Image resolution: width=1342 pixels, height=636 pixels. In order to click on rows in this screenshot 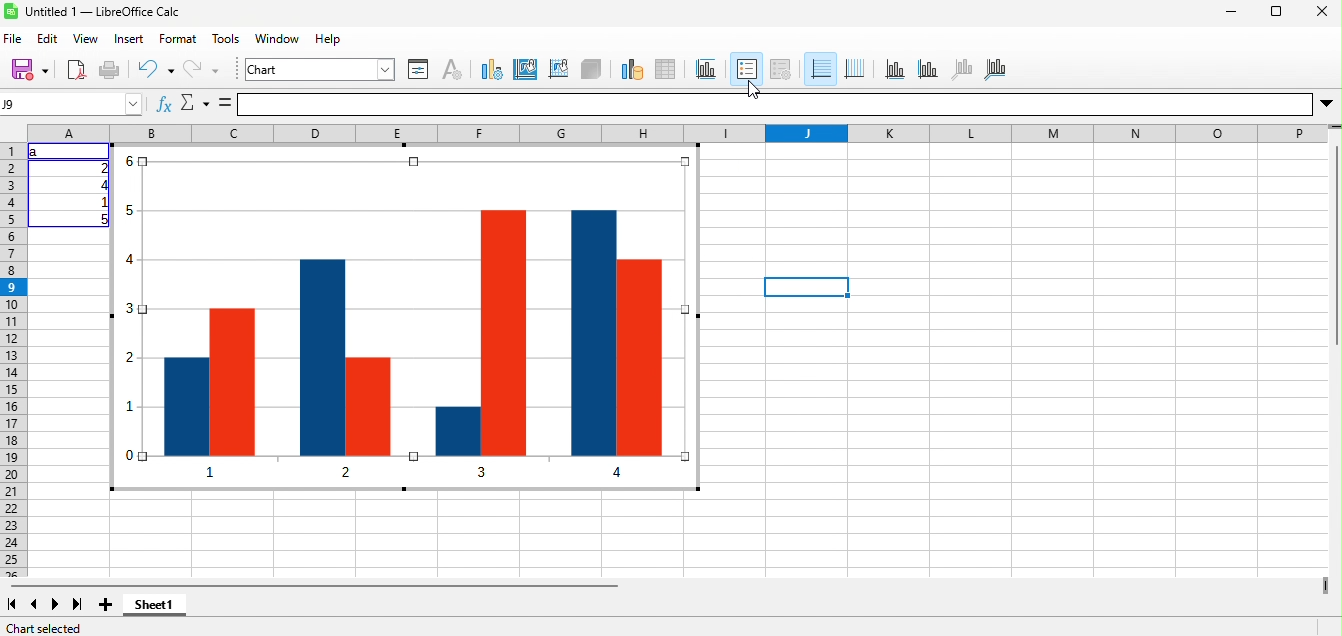, I will do `click(13, 360)`.